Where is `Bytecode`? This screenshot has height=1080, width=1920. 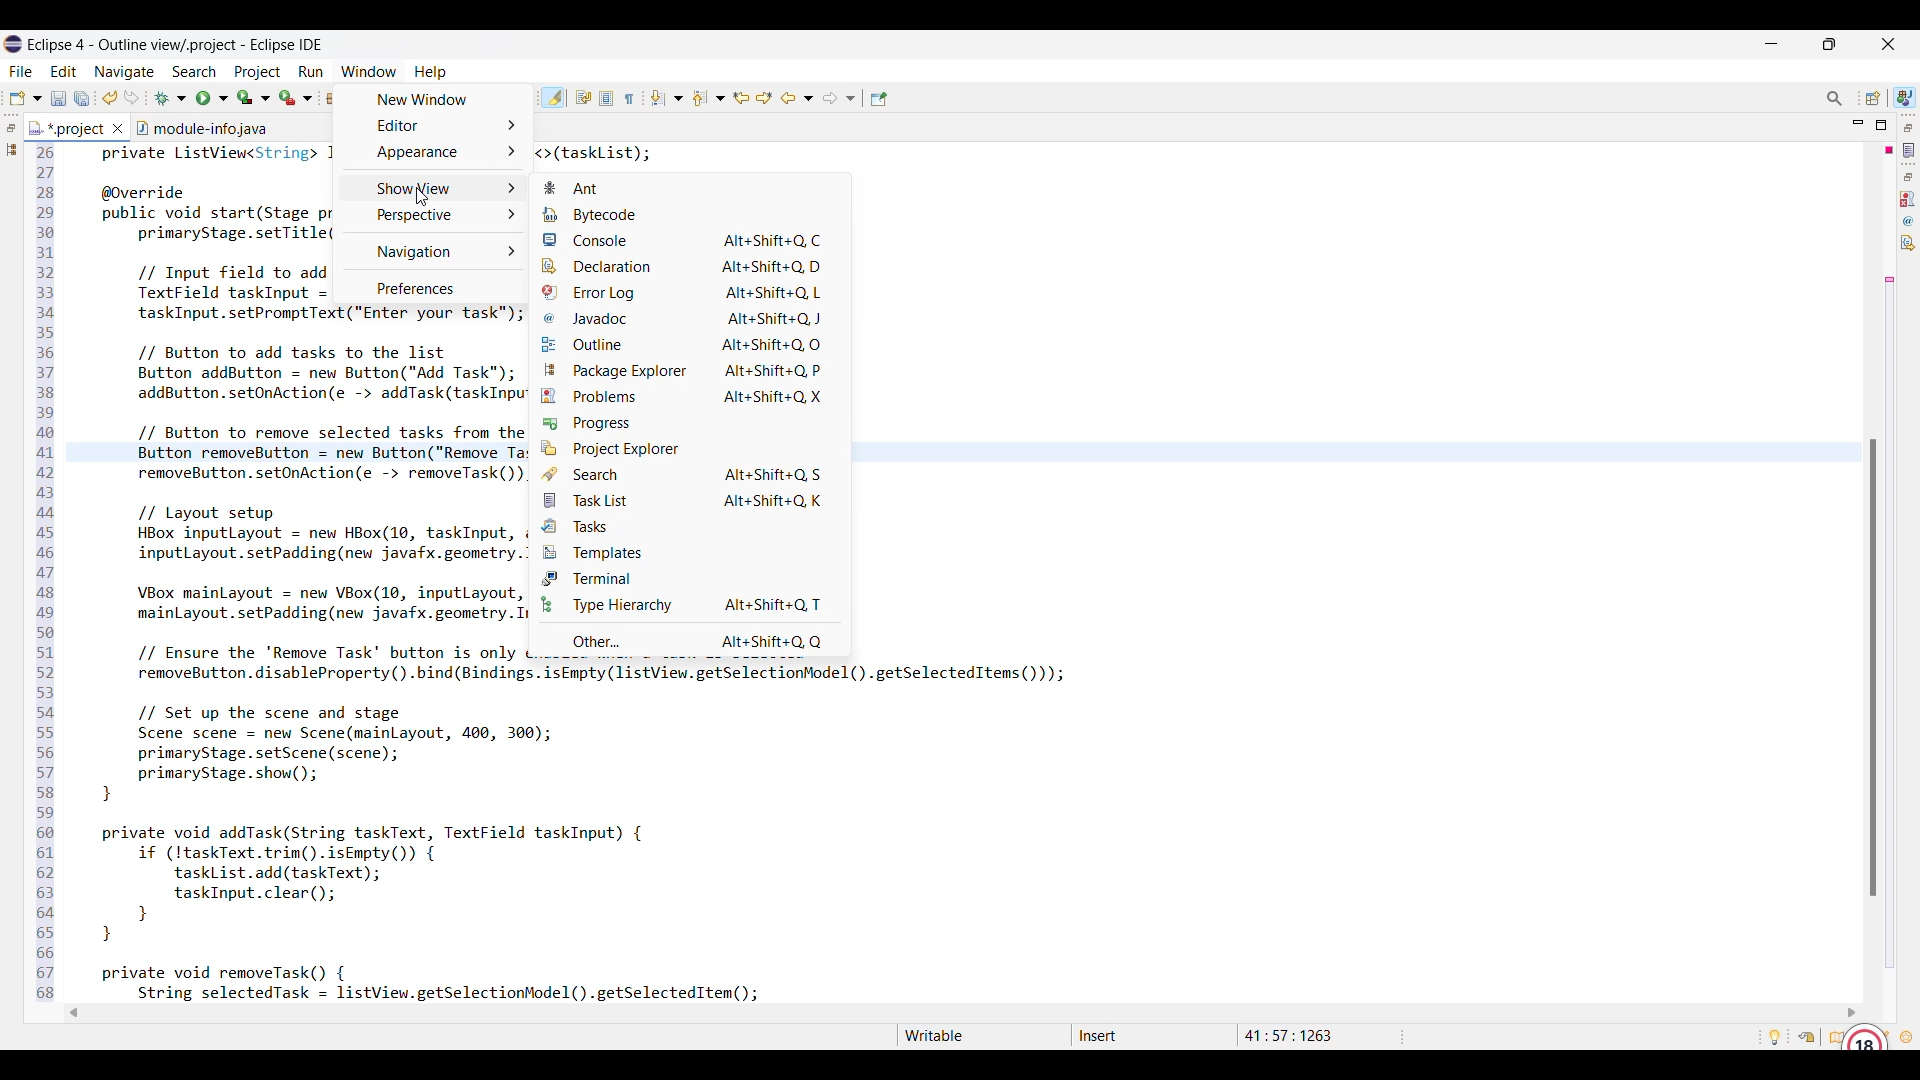 Bytecode is located at coordinates (687, 215).